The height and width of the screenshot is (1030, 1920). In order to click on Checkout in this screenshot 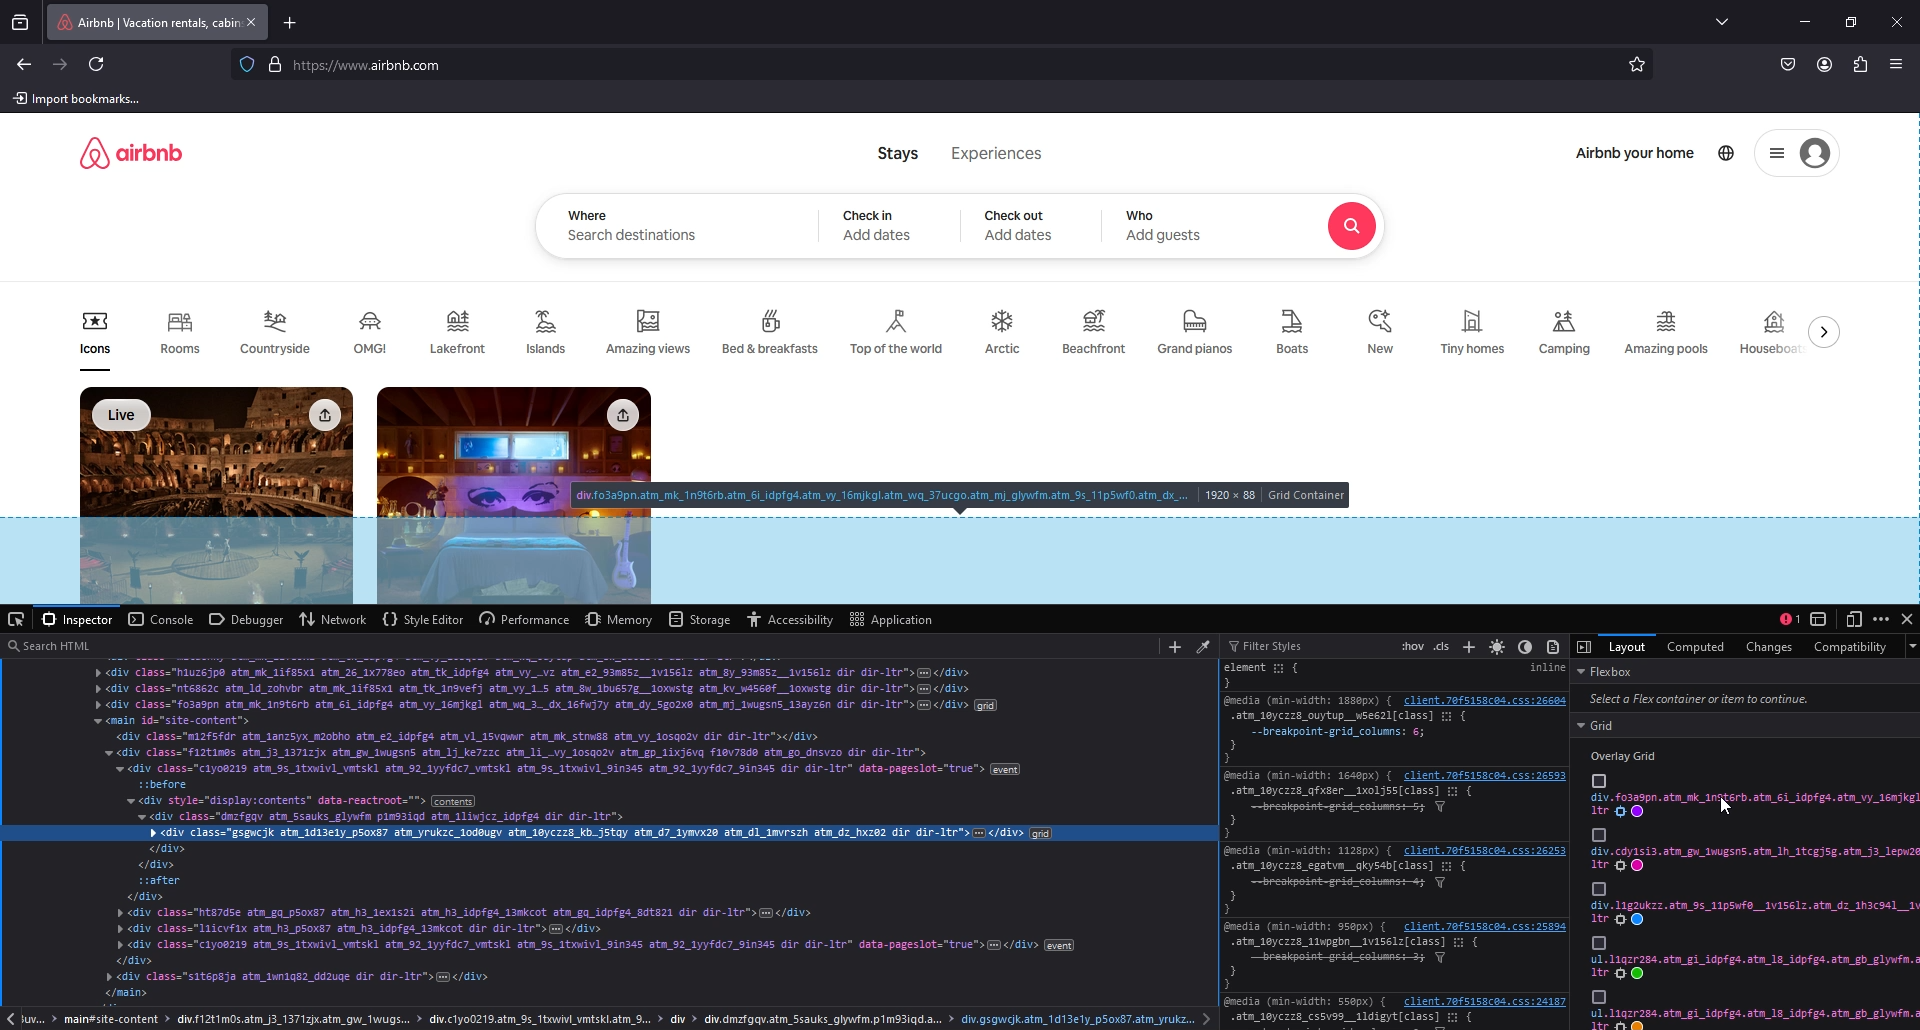, I will do `click(1016, 215)`.